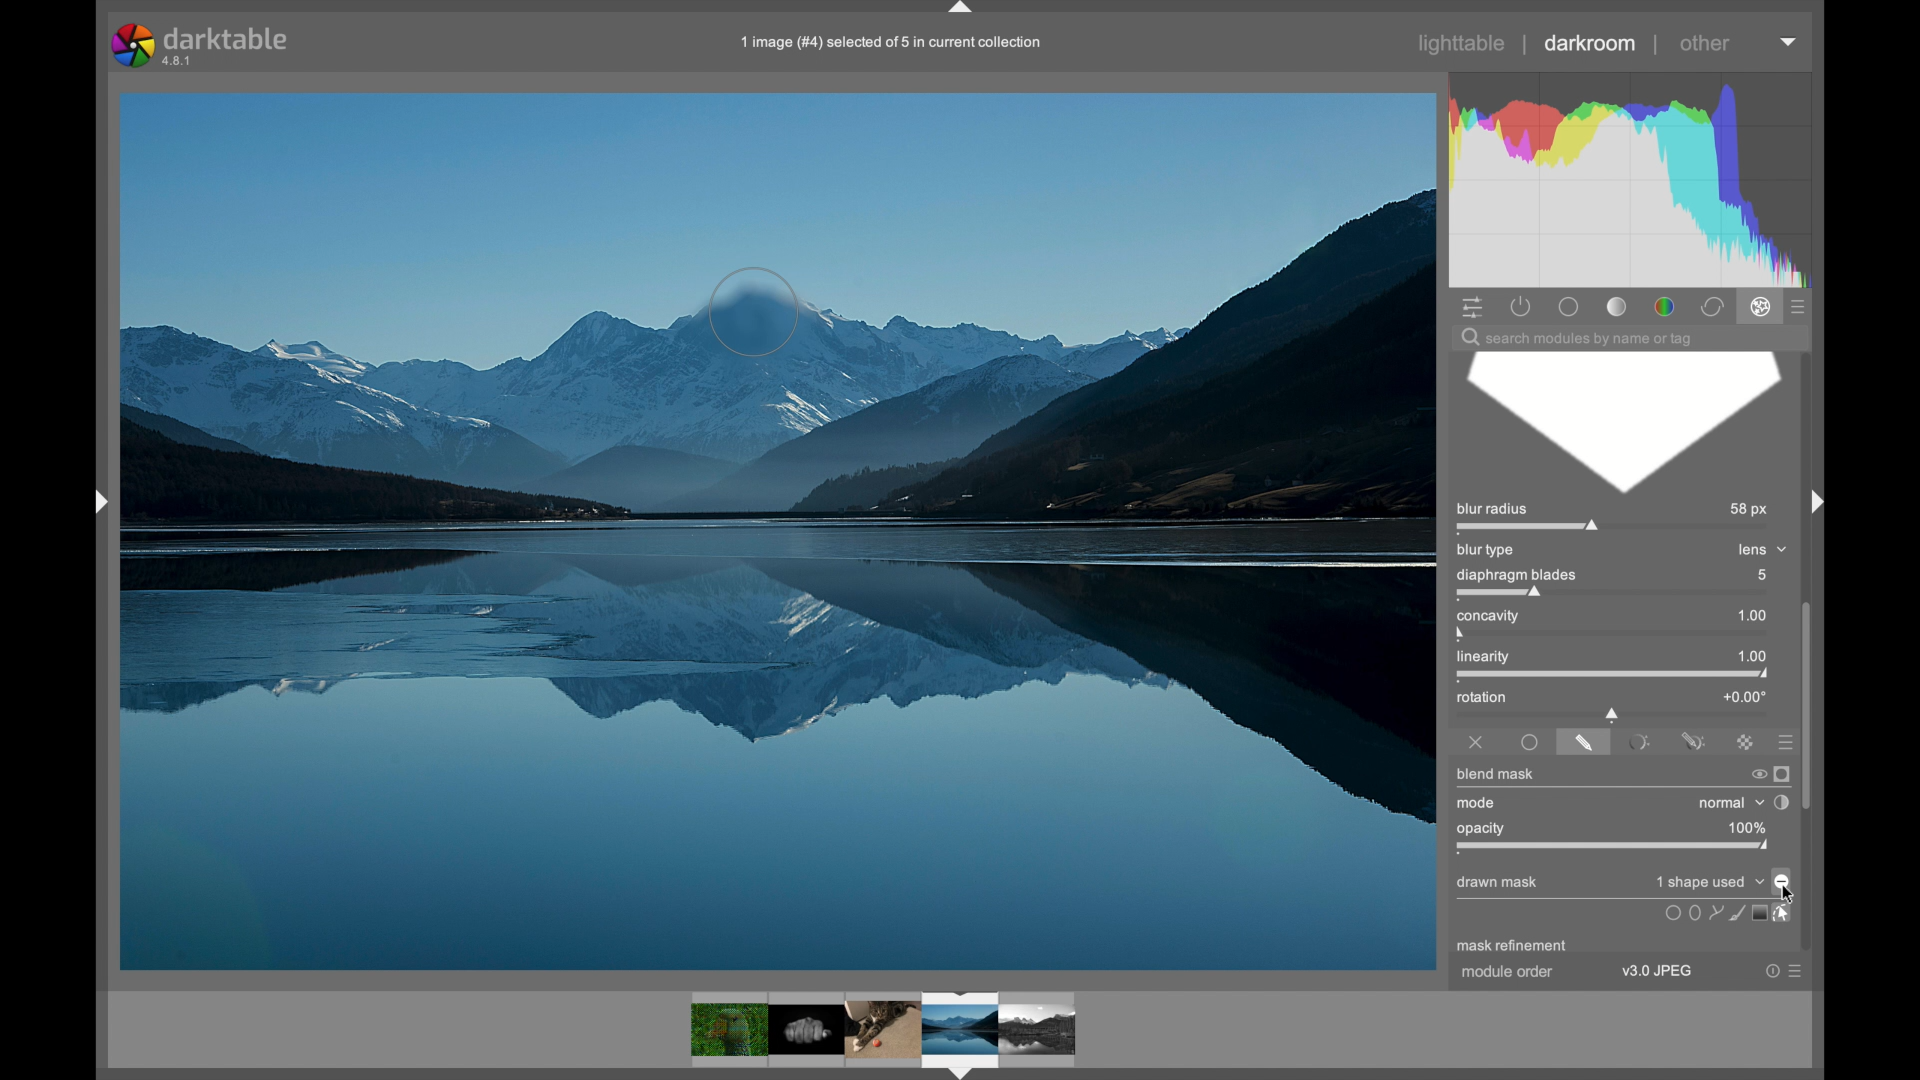 This screenshot has width=1920, height=1080. I want to click on 1.00, so click(1754, 655).